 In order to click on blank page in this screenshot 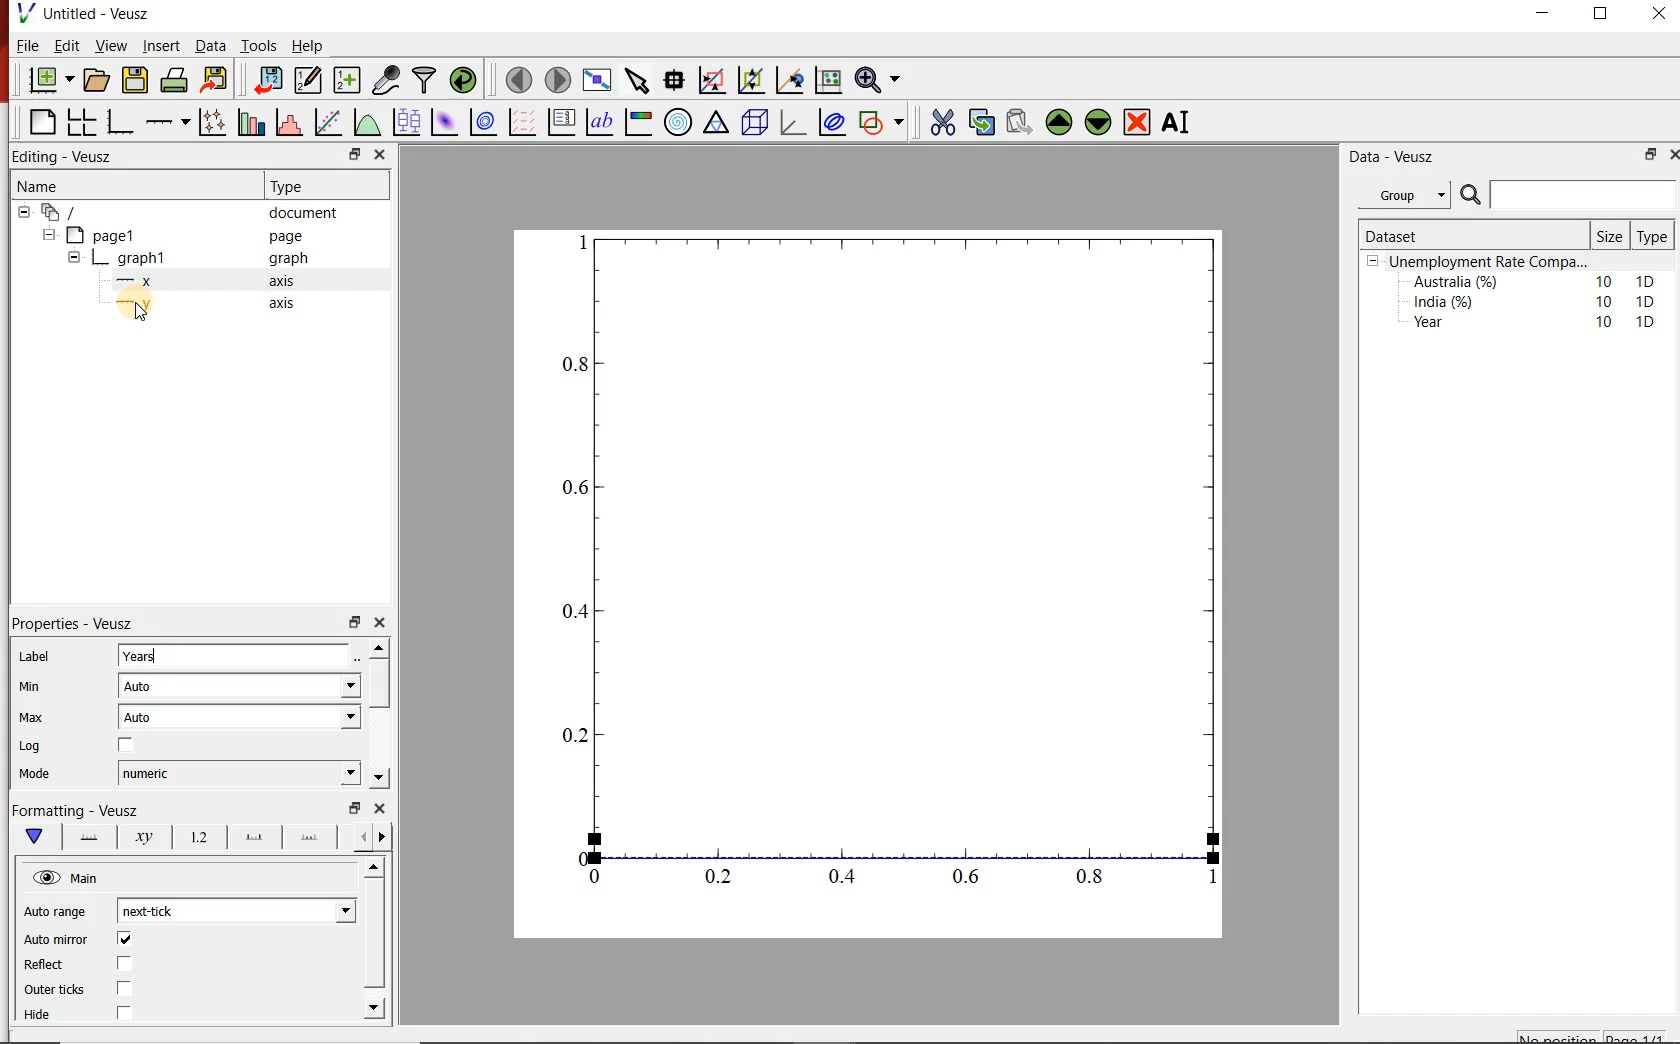, I will do `click(41, 120)`.